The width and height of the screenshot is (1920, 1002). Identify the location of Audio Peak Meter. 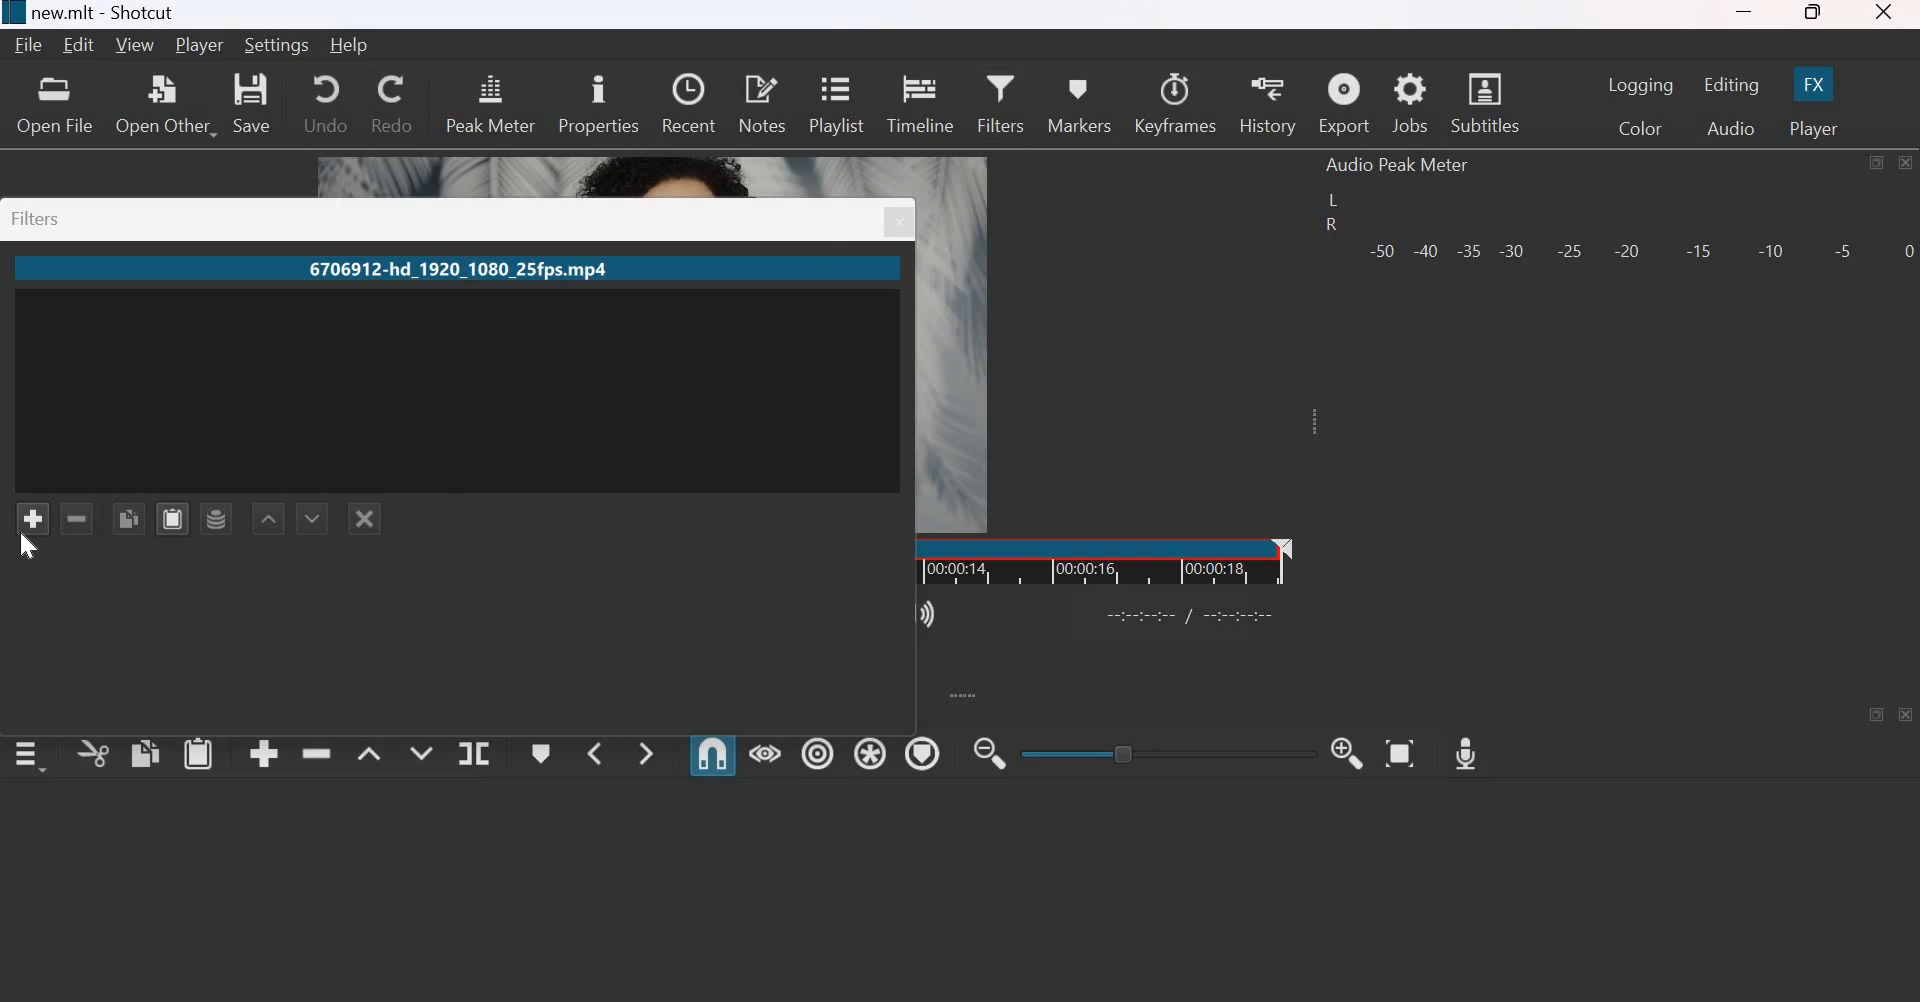
(1398, 165).